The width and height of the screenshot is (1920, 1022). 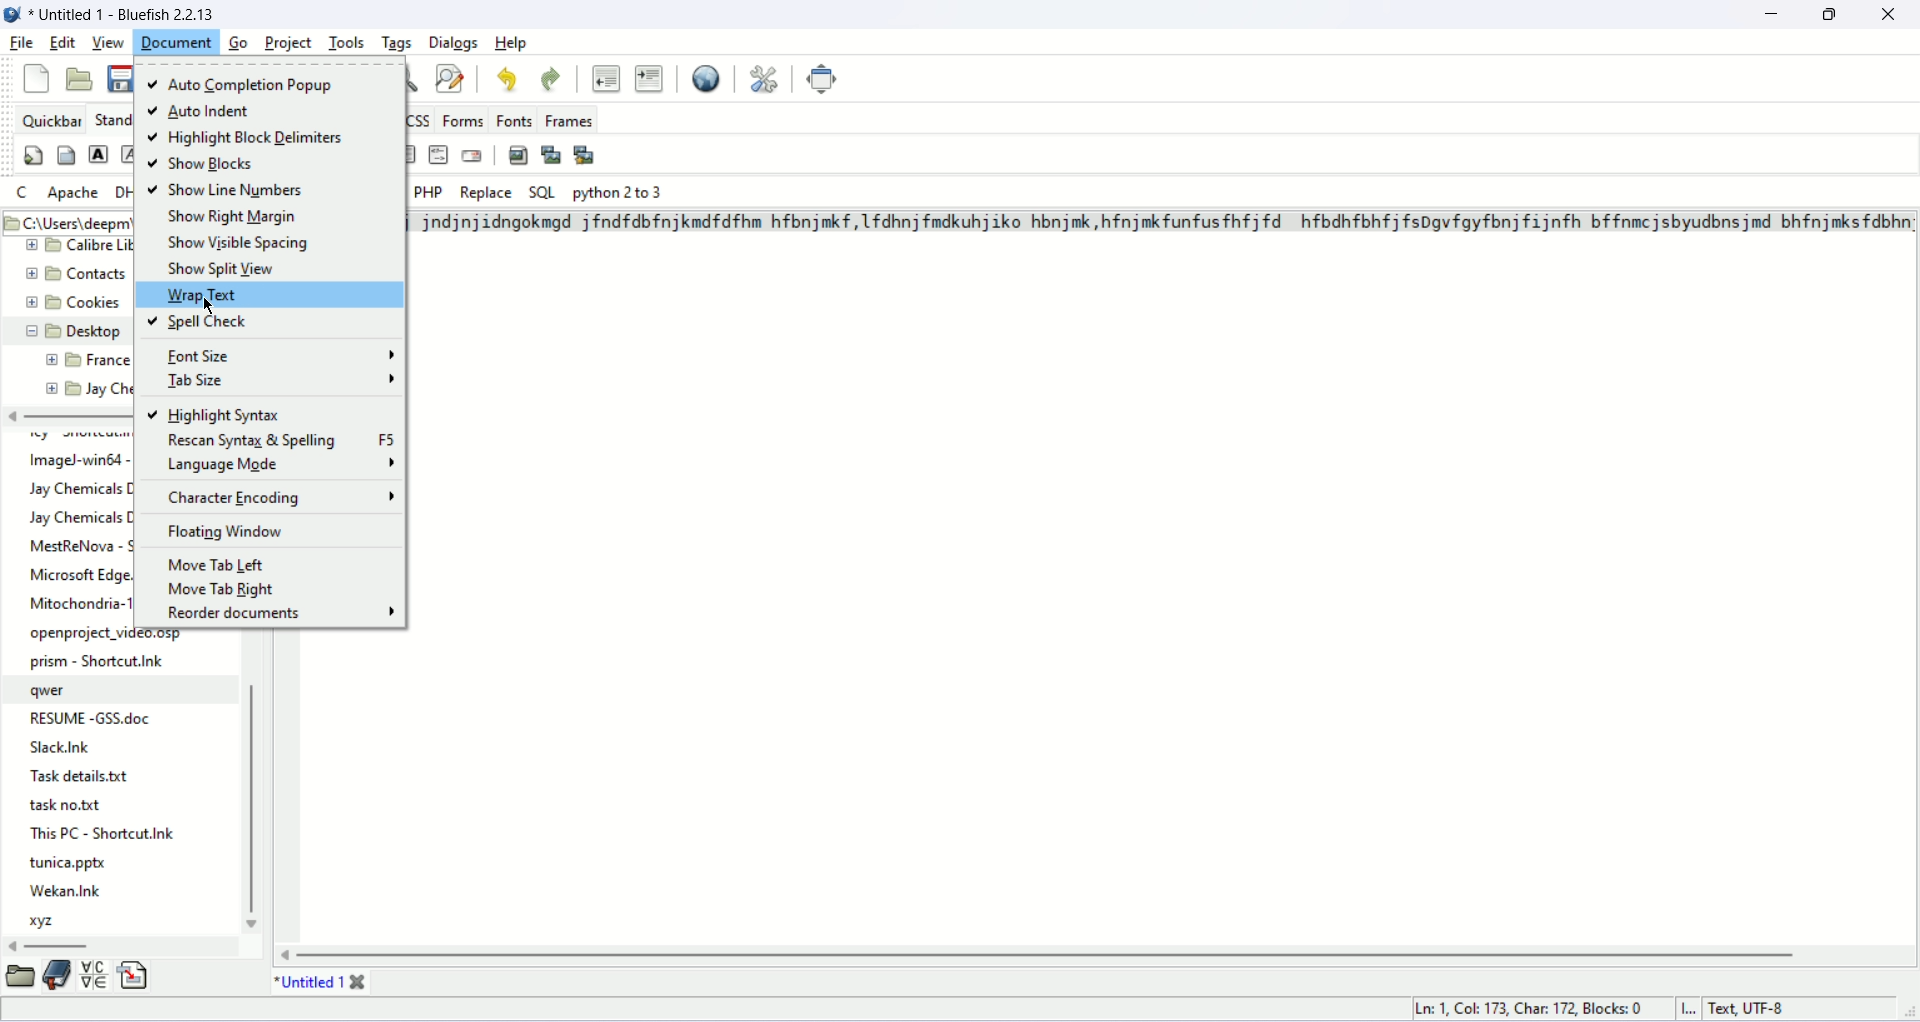 I want to click on view, so click(x=109, y=42).